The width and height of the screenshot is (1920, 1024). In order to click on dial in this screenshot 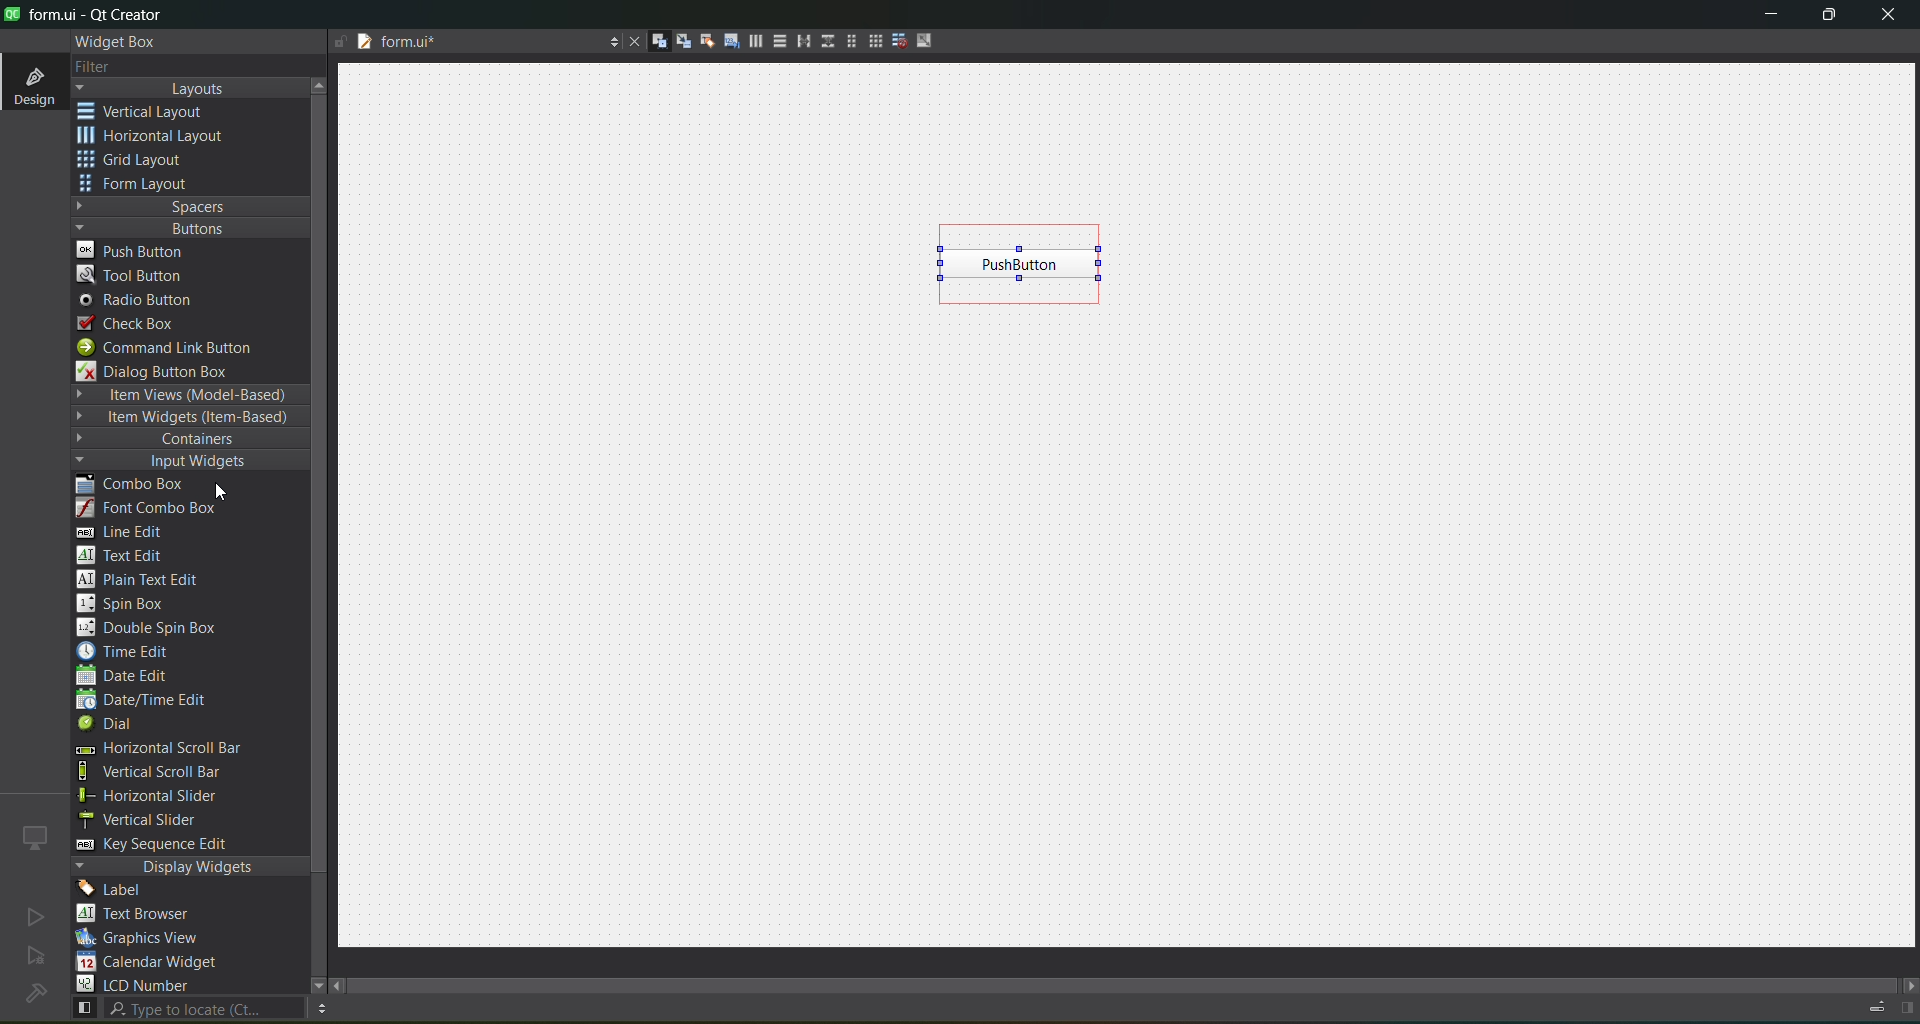, I will do `click(112, 726)`.